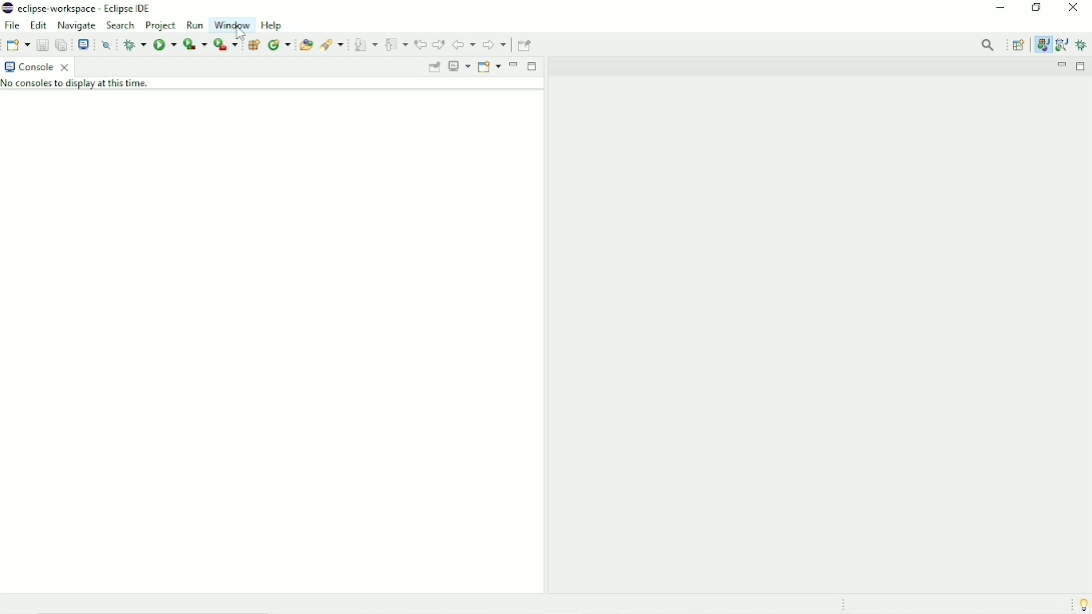 This screenshot has width=1092, height=614. What do you see at coordinates (12, 25) in the screenshot?
I see `File` at bounding box center [12, 25].